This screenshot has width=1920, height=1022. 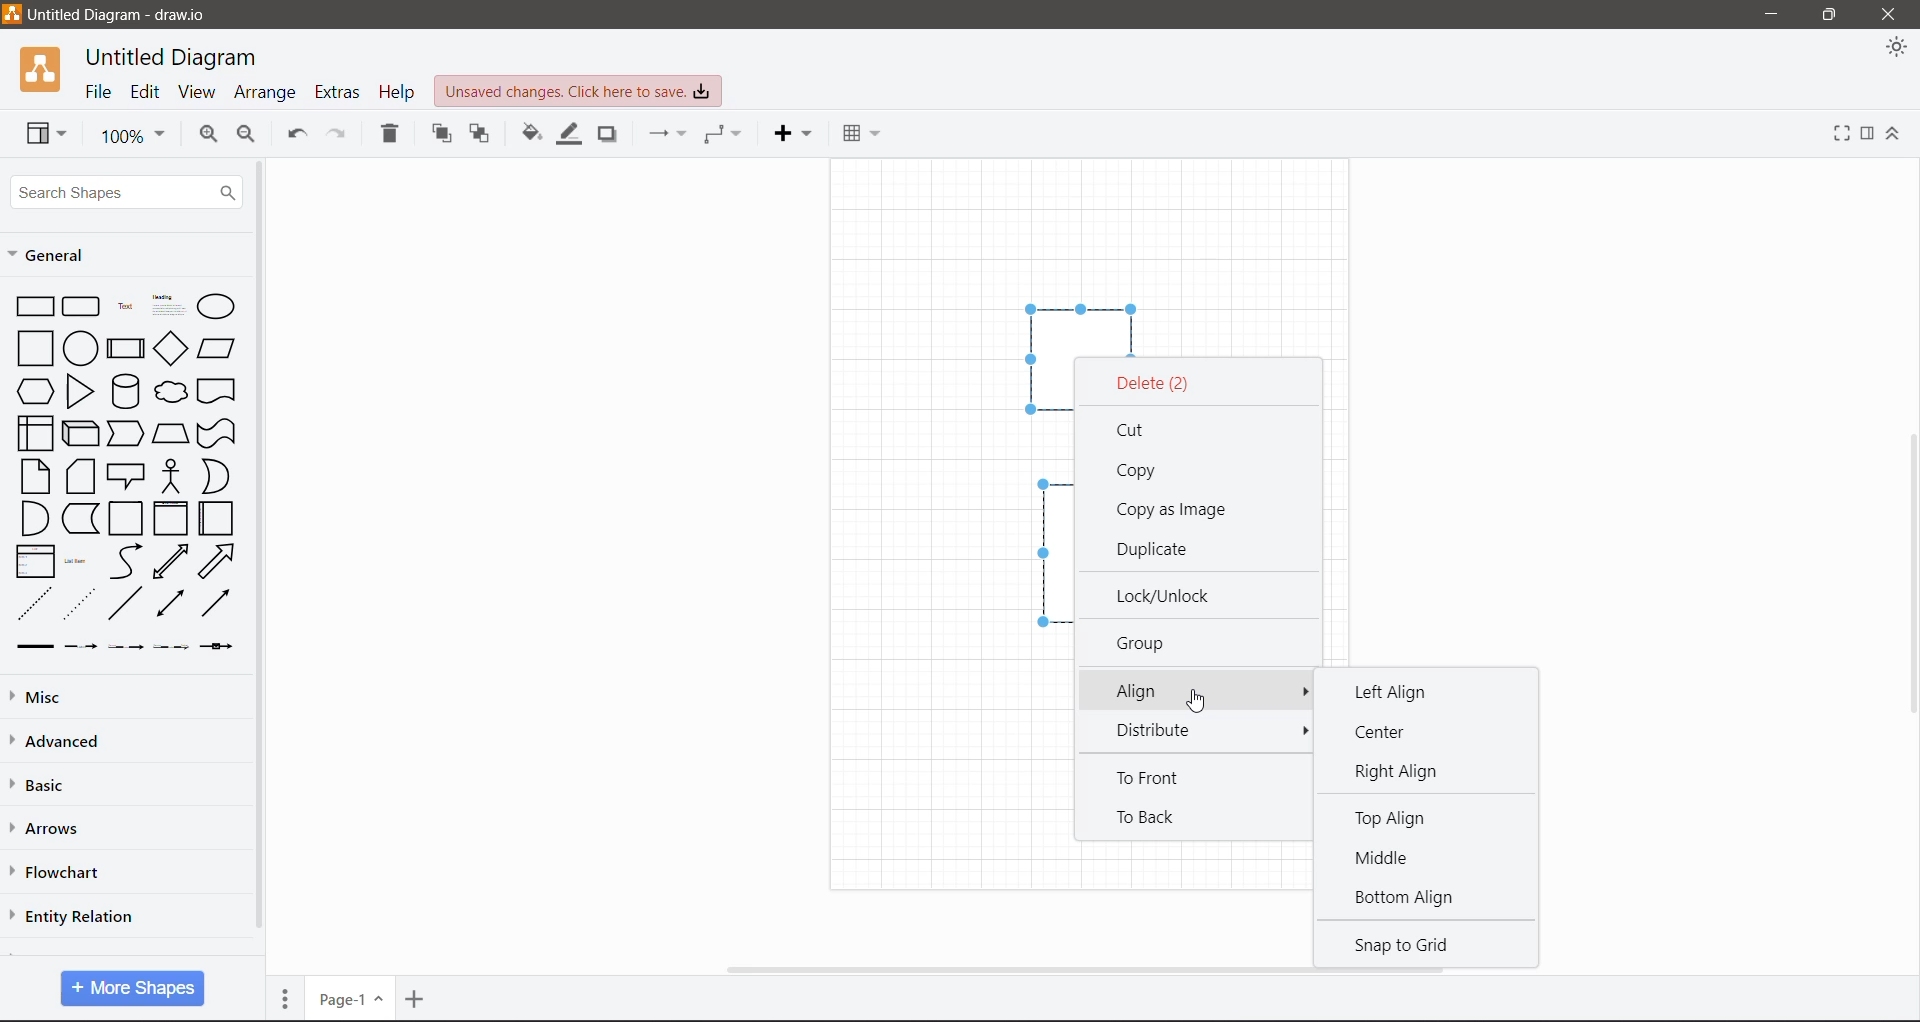 I want to click on Delete, so click(x=1155, y=384).